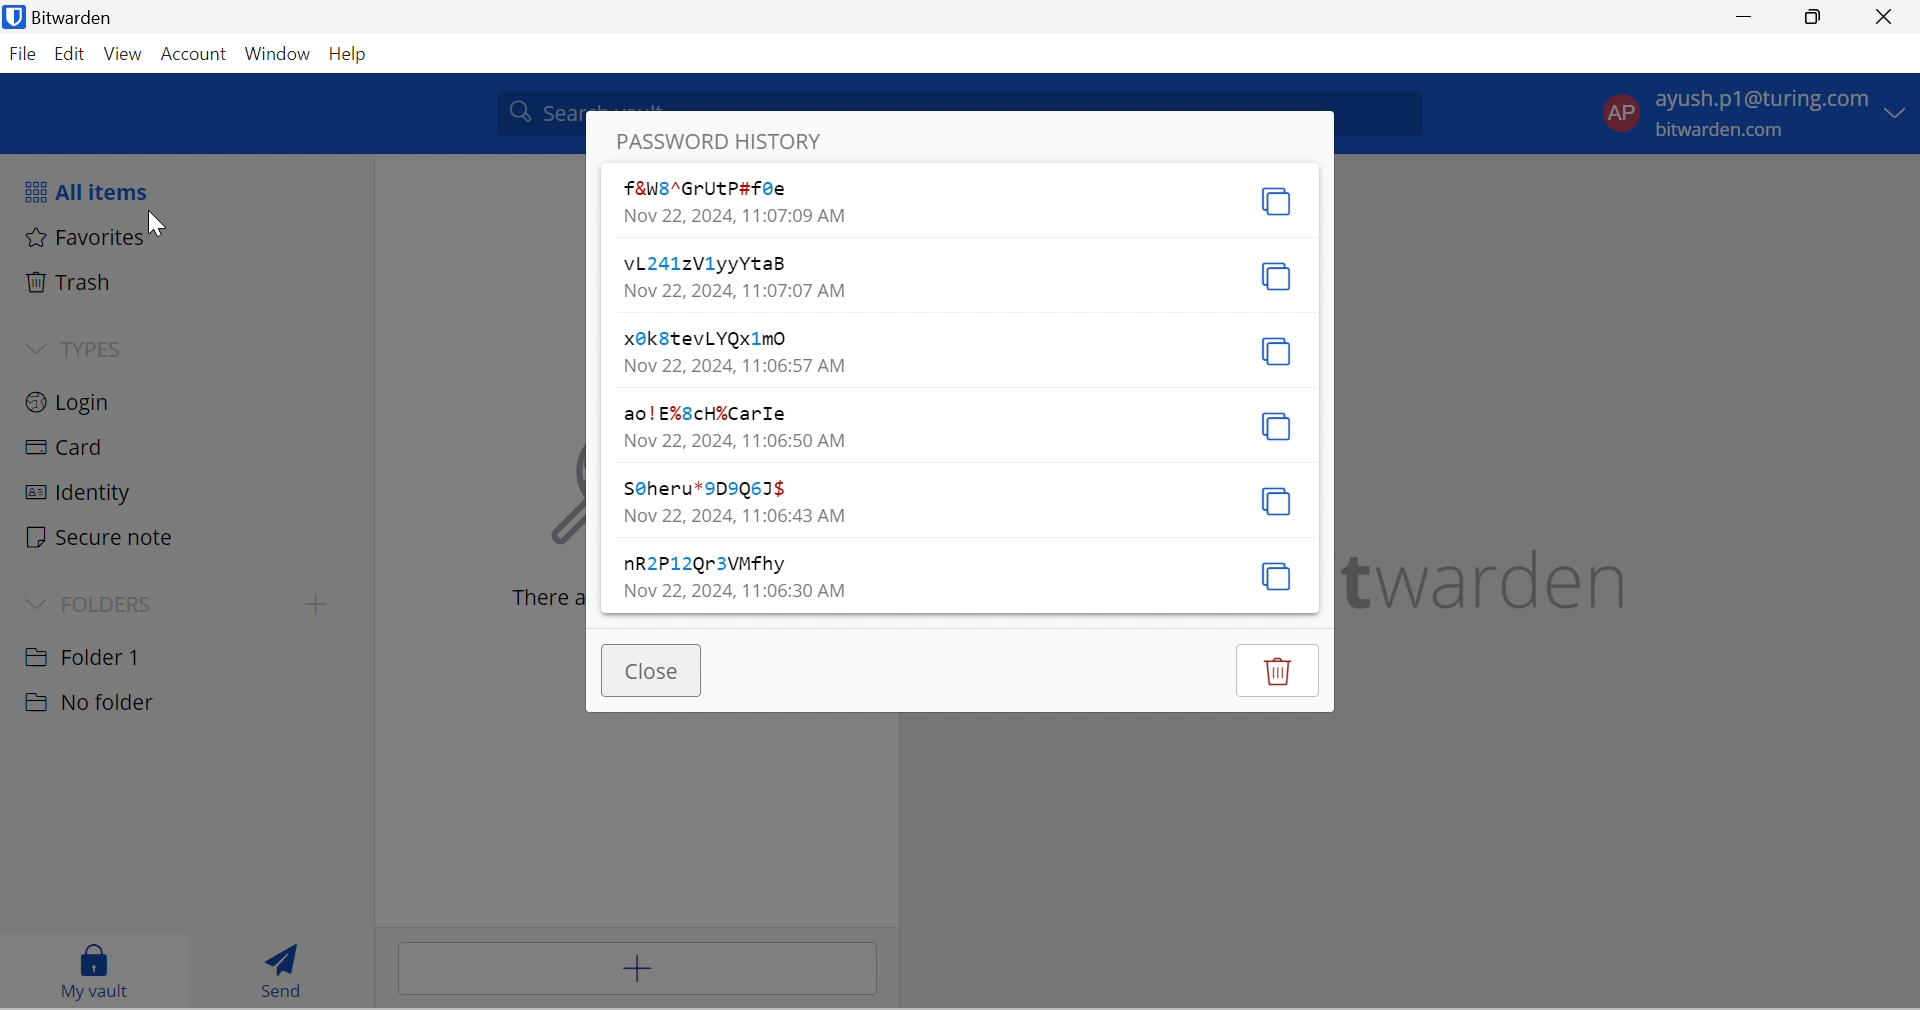 The image size is (1920, 1010). What do you see at coordinates (87, 971) in the screenshot?
I see `My vault` at bounding box center [87, 971].